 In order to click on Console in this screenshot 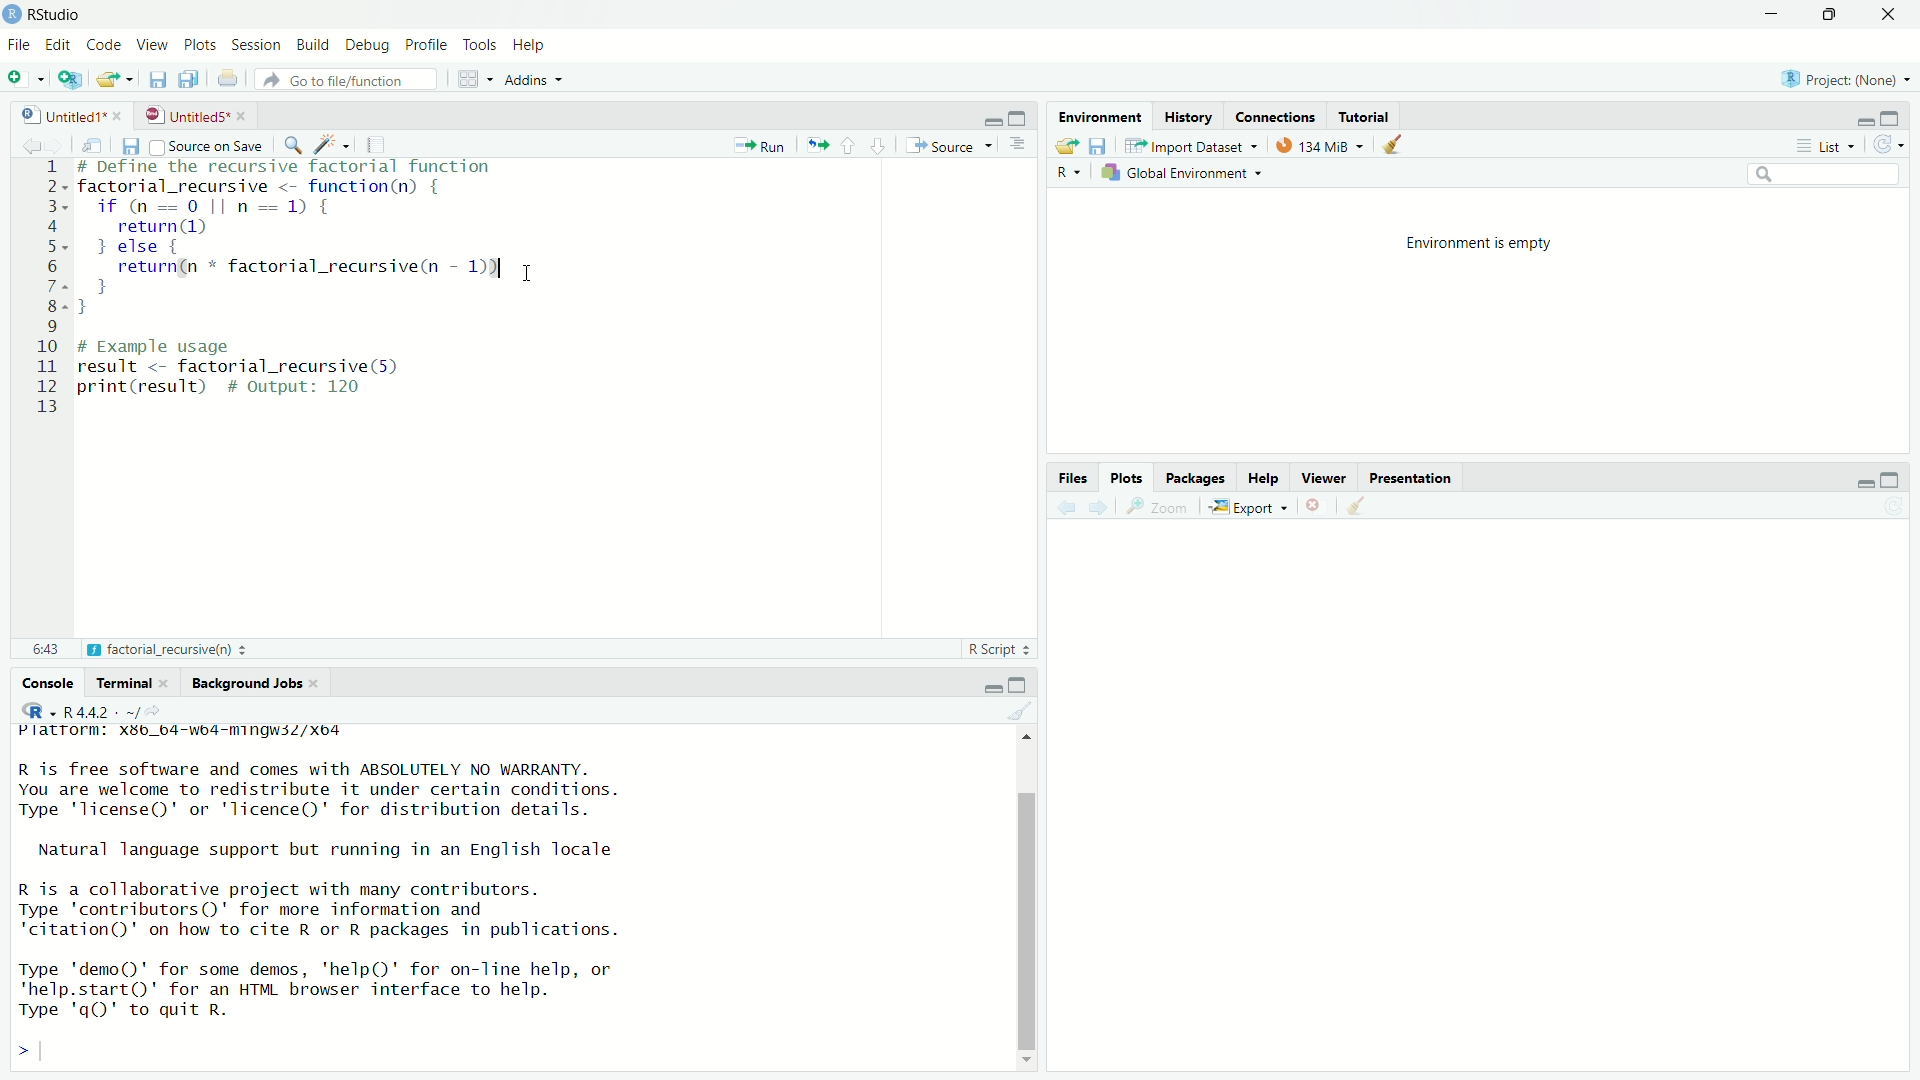, I will do `click(49, 685)`.